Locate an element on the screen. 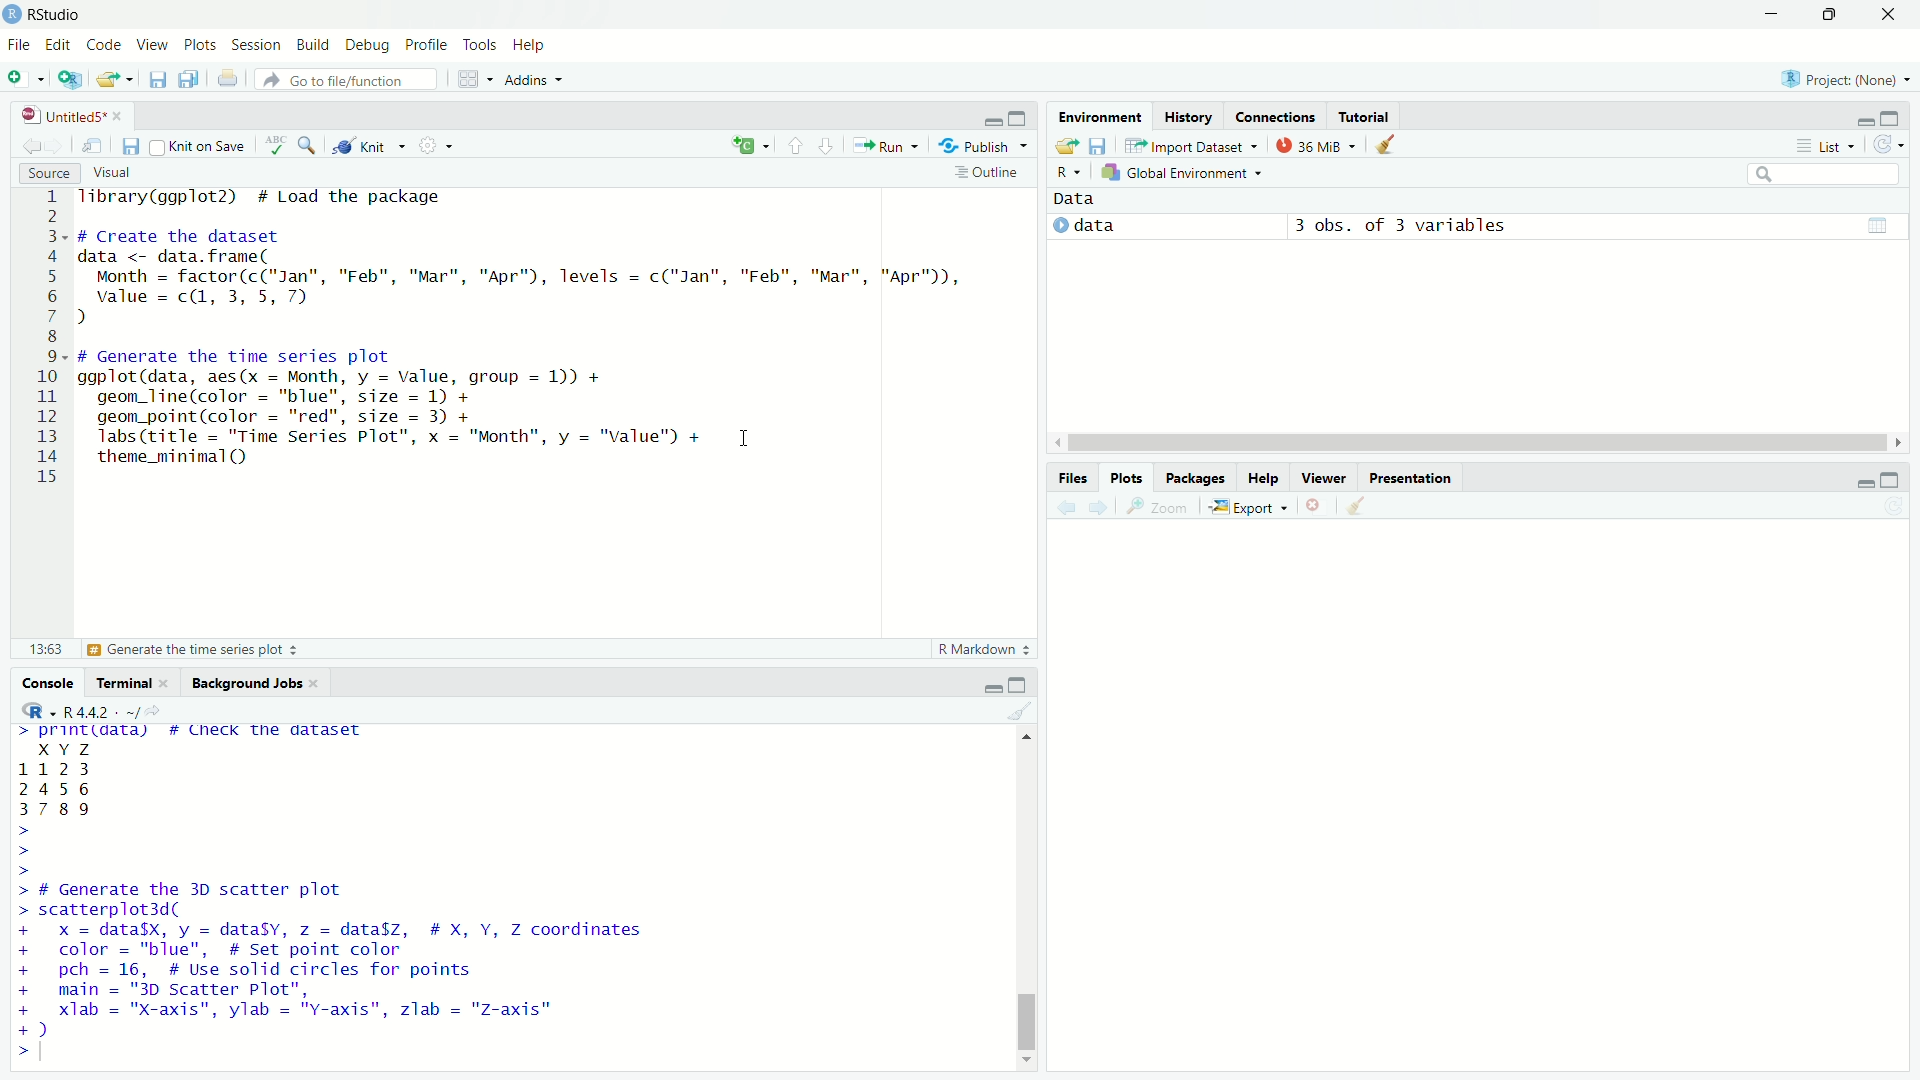 This screenshot has width=1920, height=1080. scrollbar is located at coordinates (1474, 442).